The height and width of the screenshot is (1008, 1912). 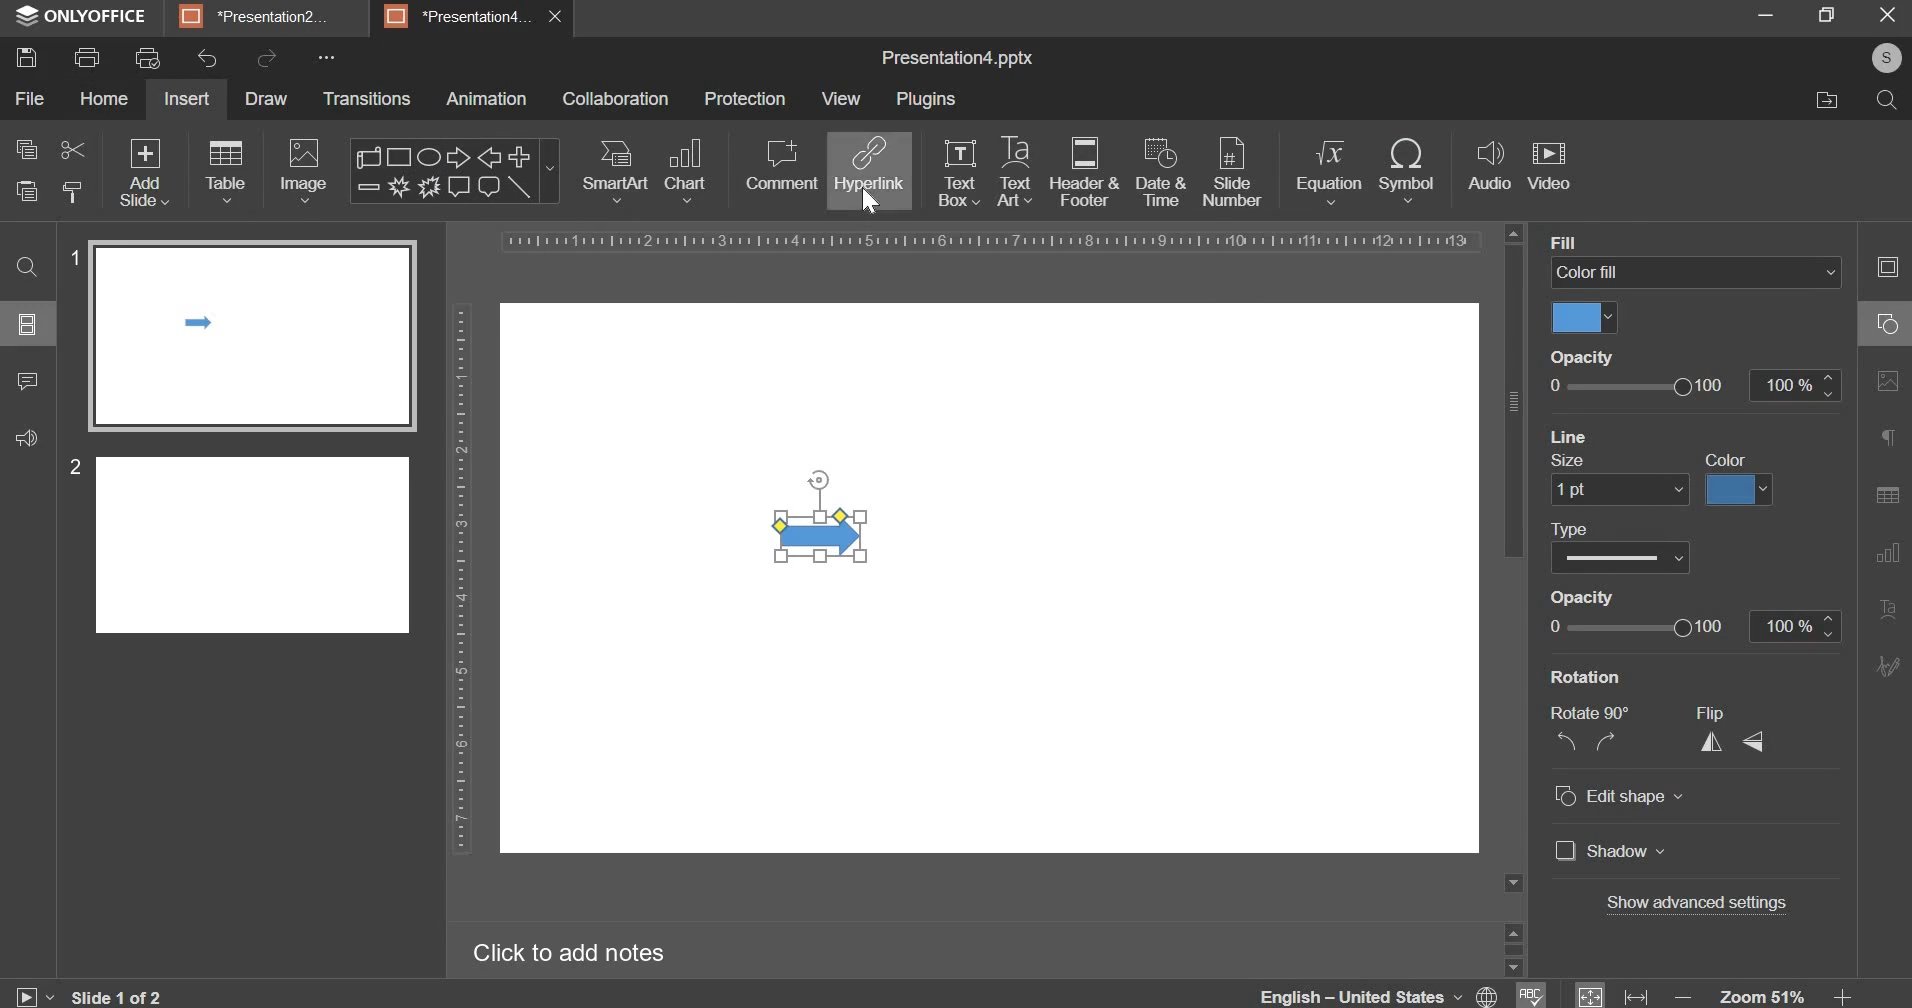 What do you see at coordinates (1585, 732) in the screenshot?
I see `Rotate 90°
NZ` at bounding box center [1585, 732].